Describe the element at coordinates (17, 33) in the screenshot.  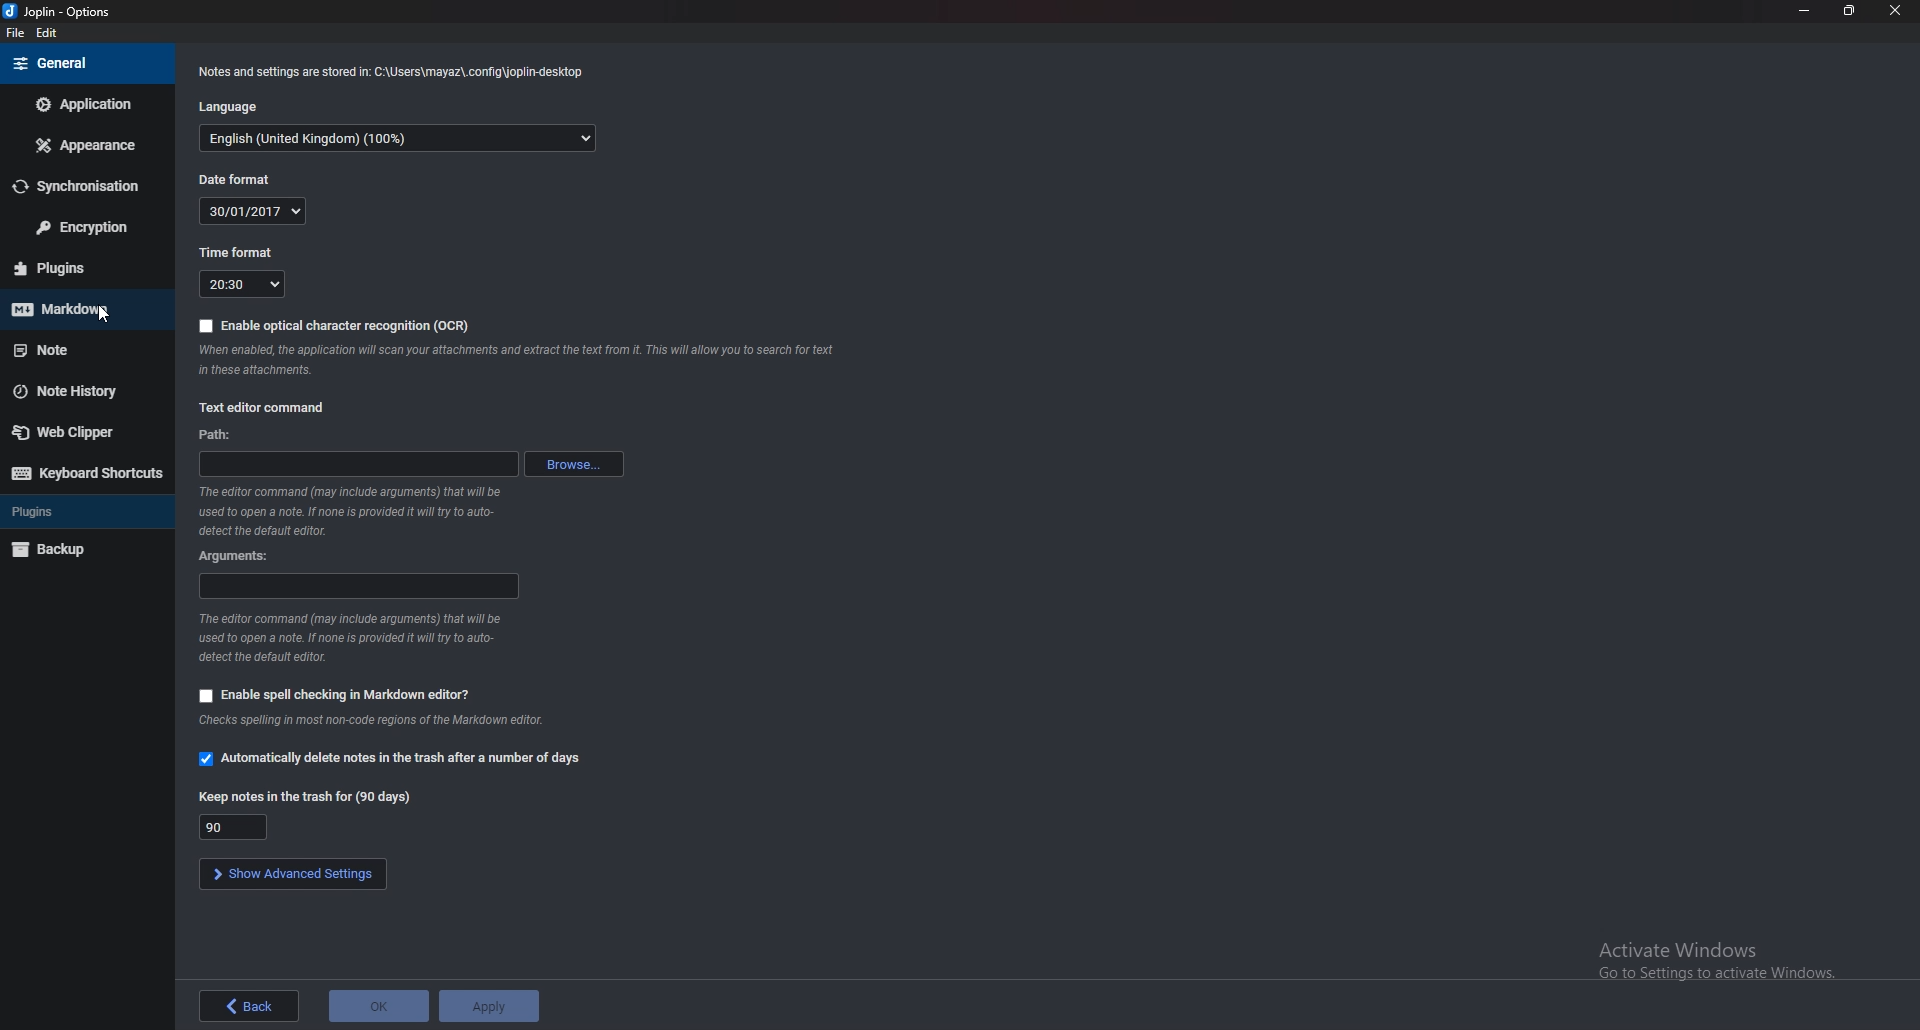
I see `file` at that location.